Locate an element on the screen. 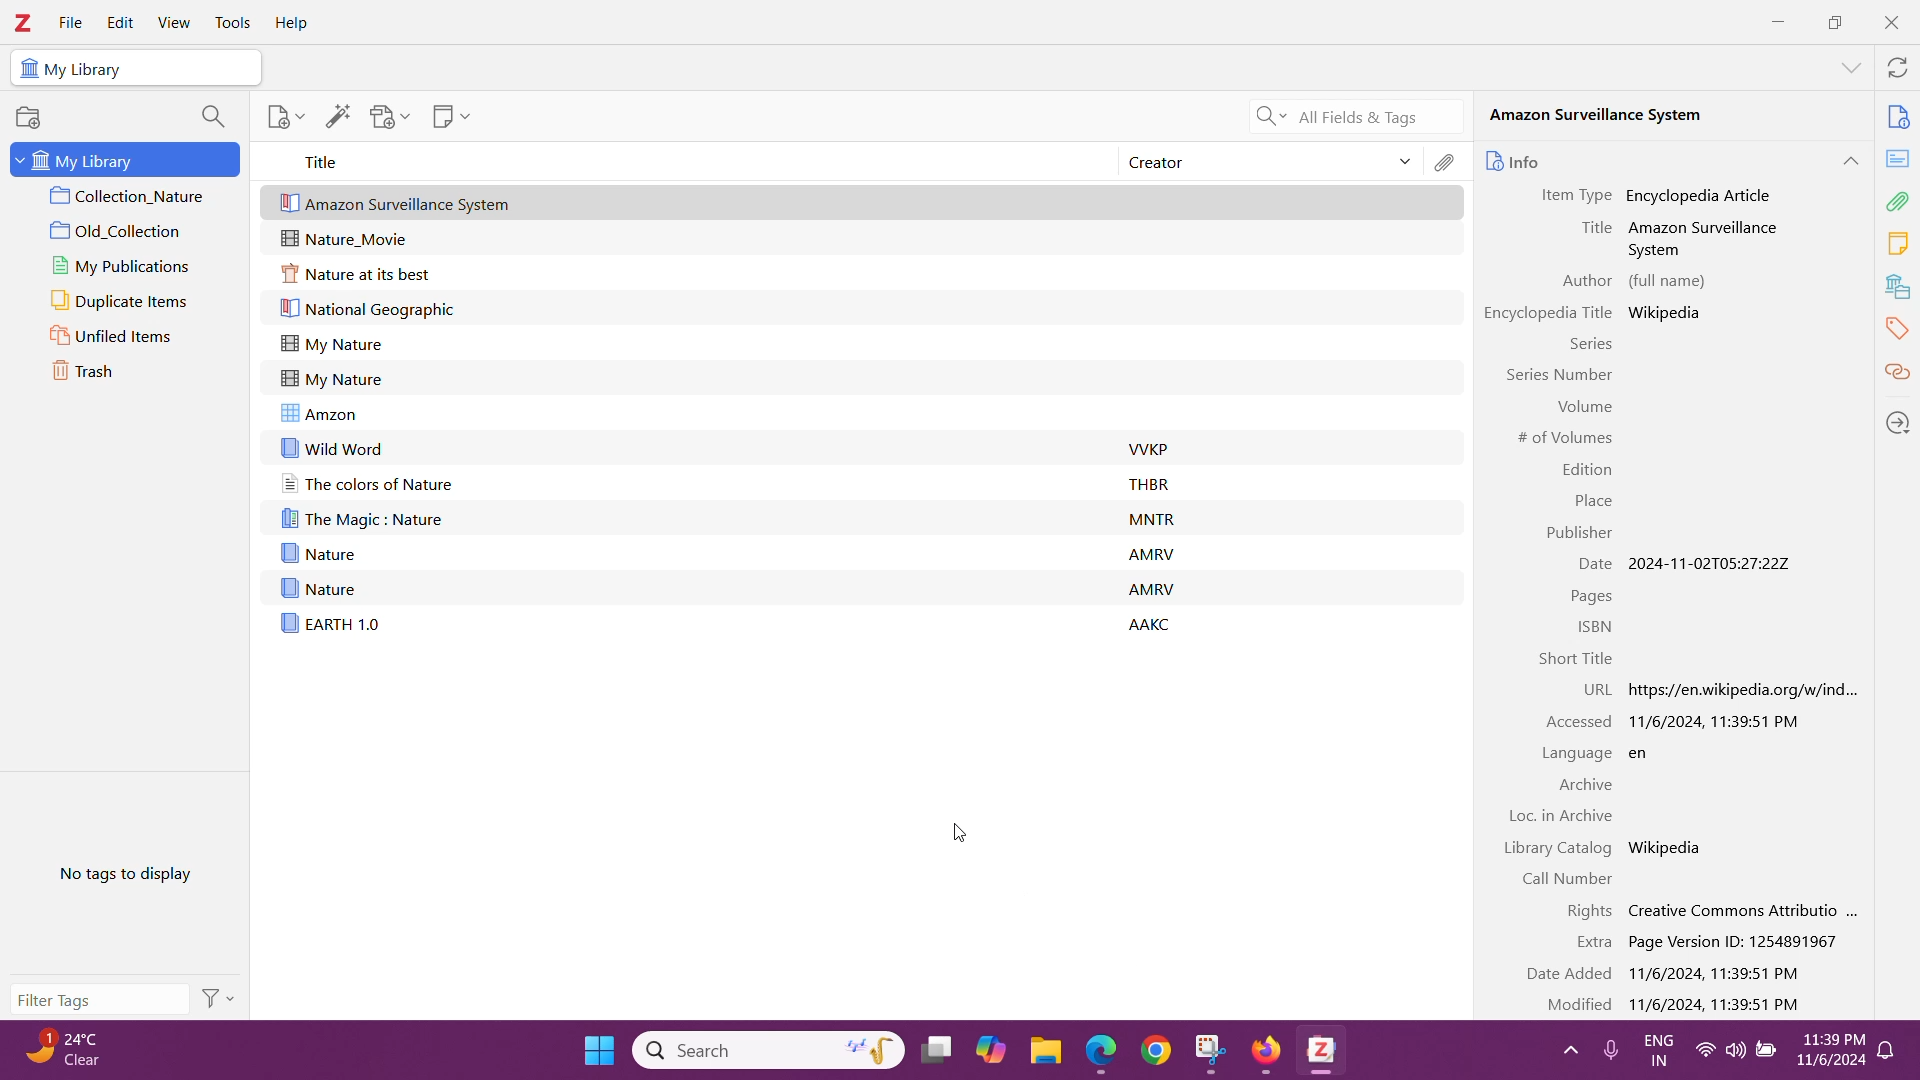 This screenshot has height=1080, width=1920. Encyclopedia Article is located at coordinates (1704, 196).